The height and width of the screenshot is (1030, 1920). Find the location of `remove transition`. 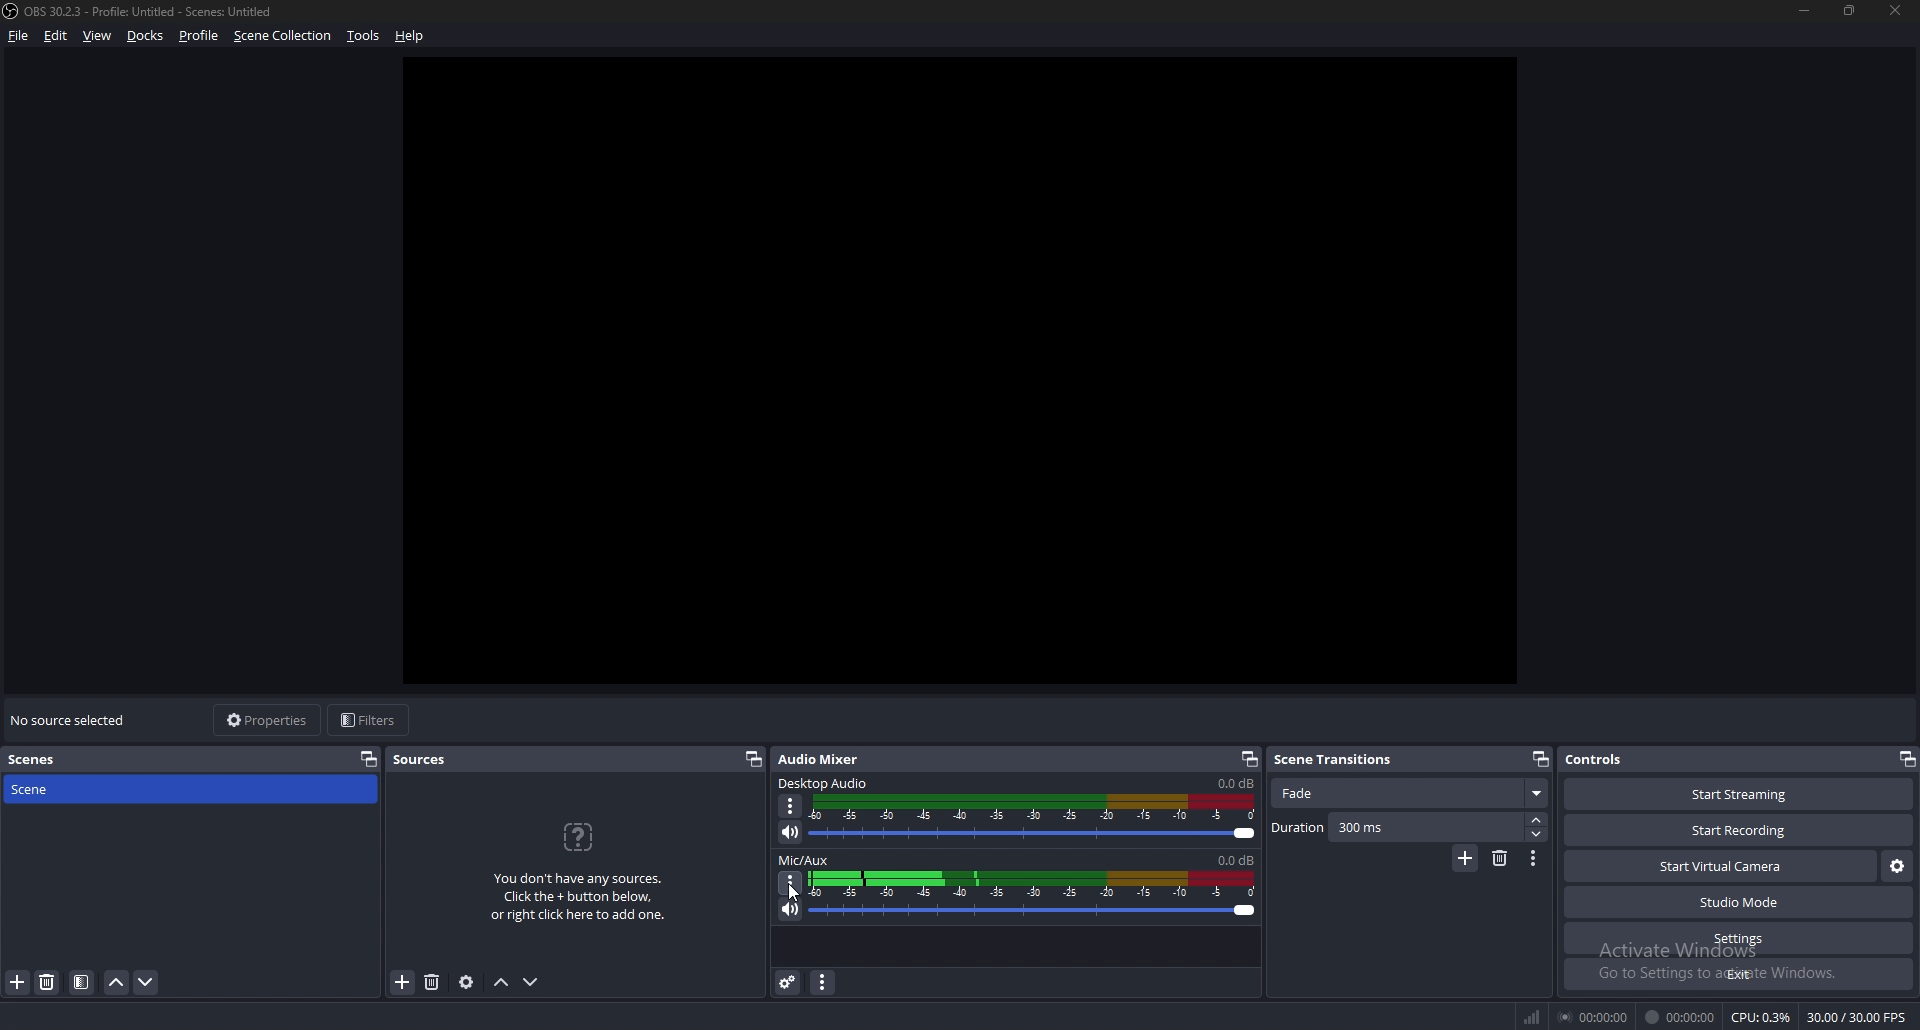

remove transition is located at coordinates (1501, 861).